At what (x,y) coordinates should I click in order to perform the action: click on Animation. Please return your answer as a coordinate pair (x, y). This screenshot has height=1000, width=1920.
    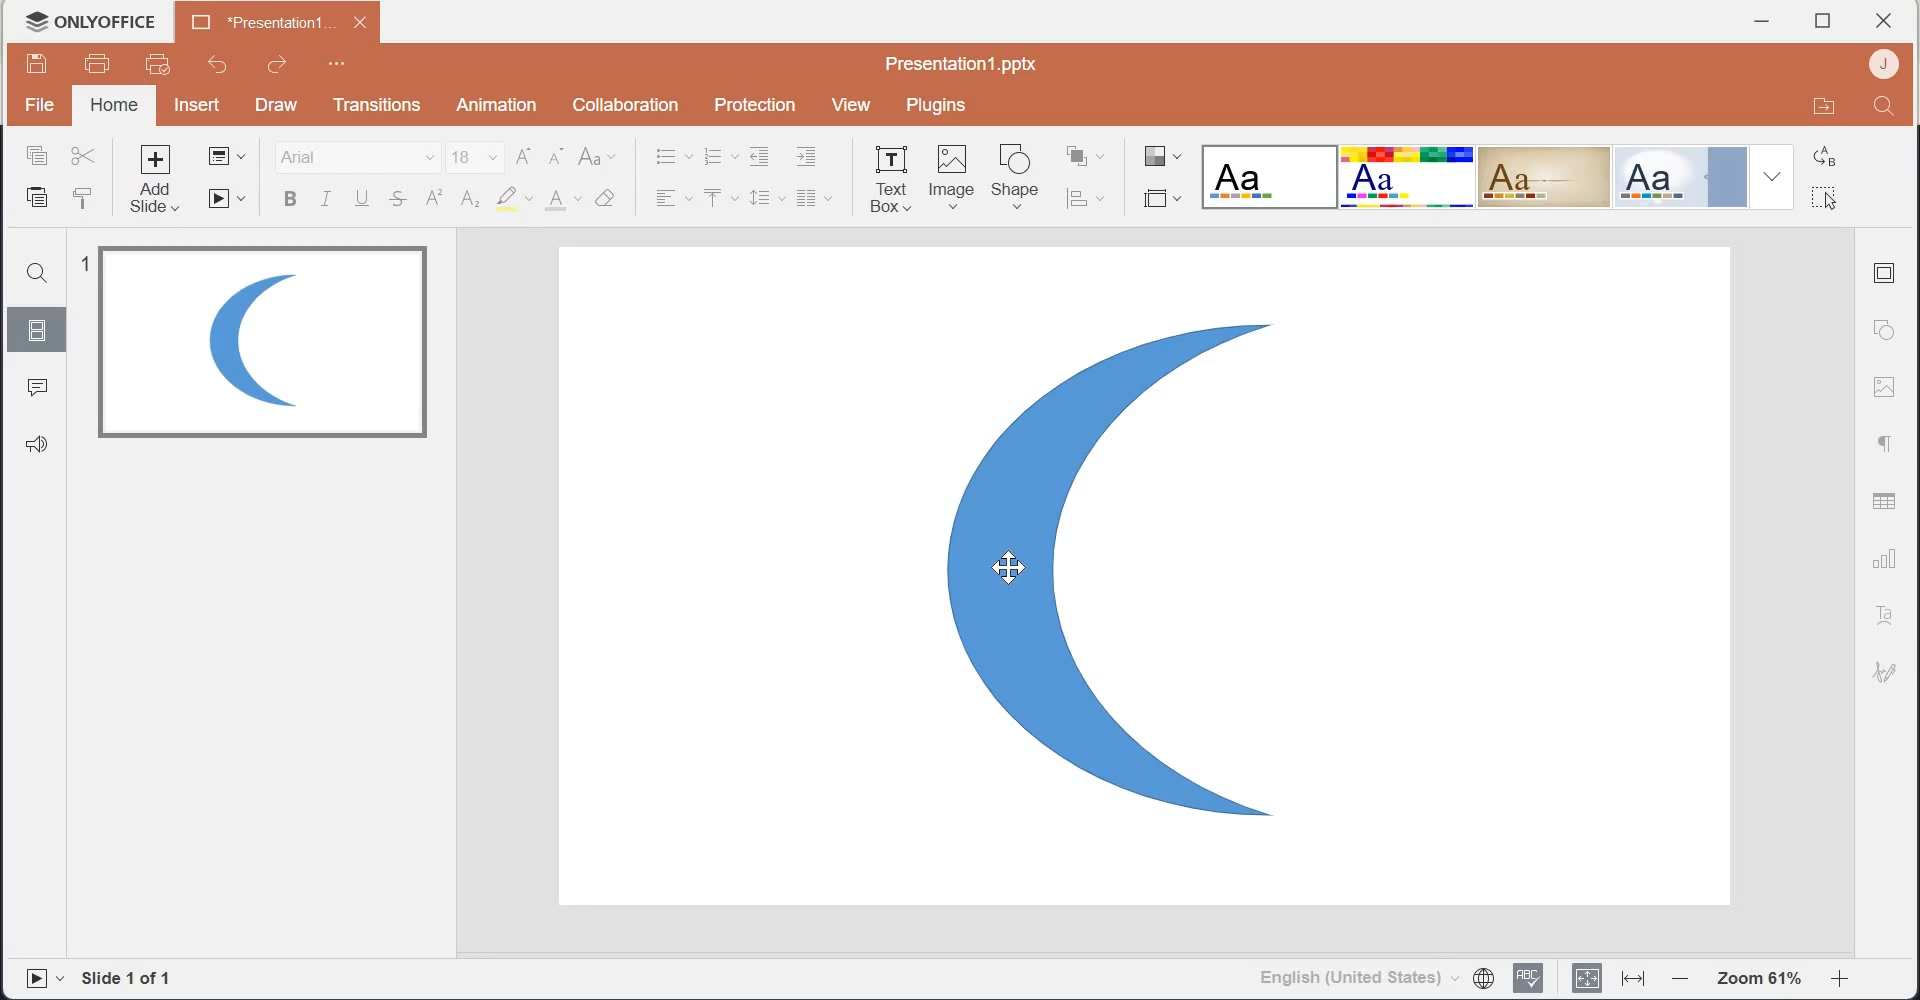
    Looking at the image, I should click on (496, 105).